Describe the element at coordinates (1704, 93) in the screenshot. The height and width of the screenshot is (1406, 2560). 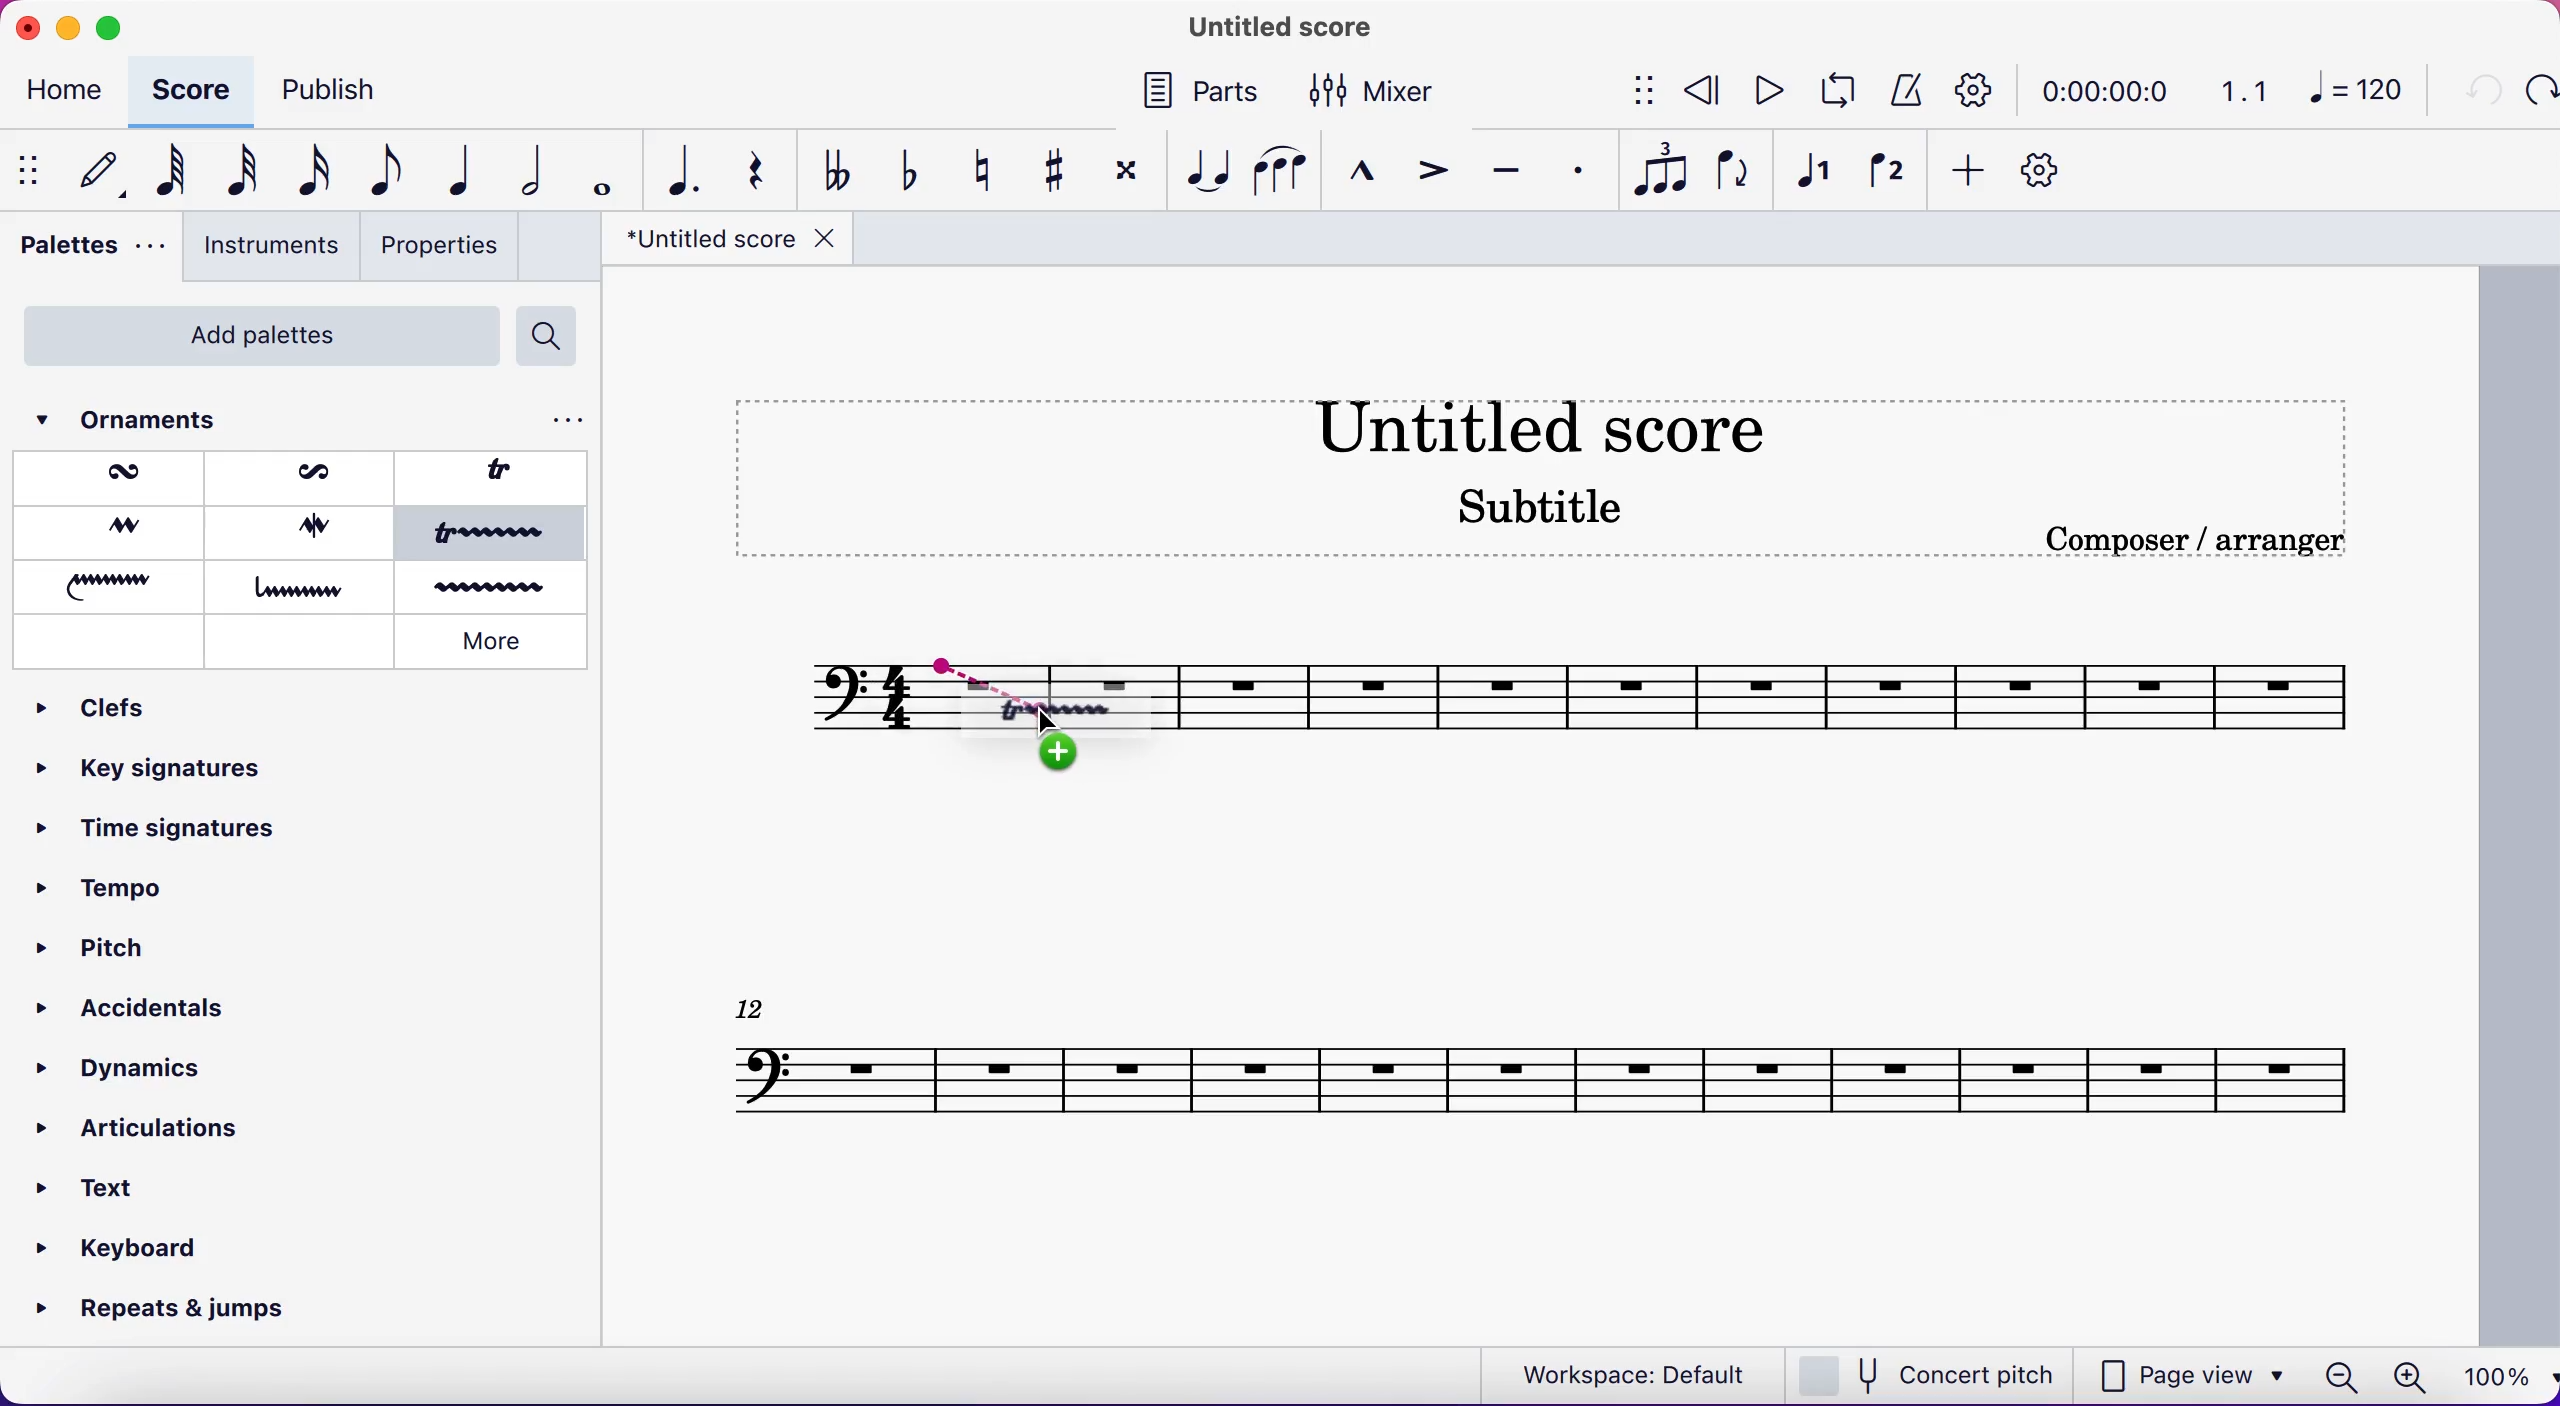
I see `rewind` at that location.